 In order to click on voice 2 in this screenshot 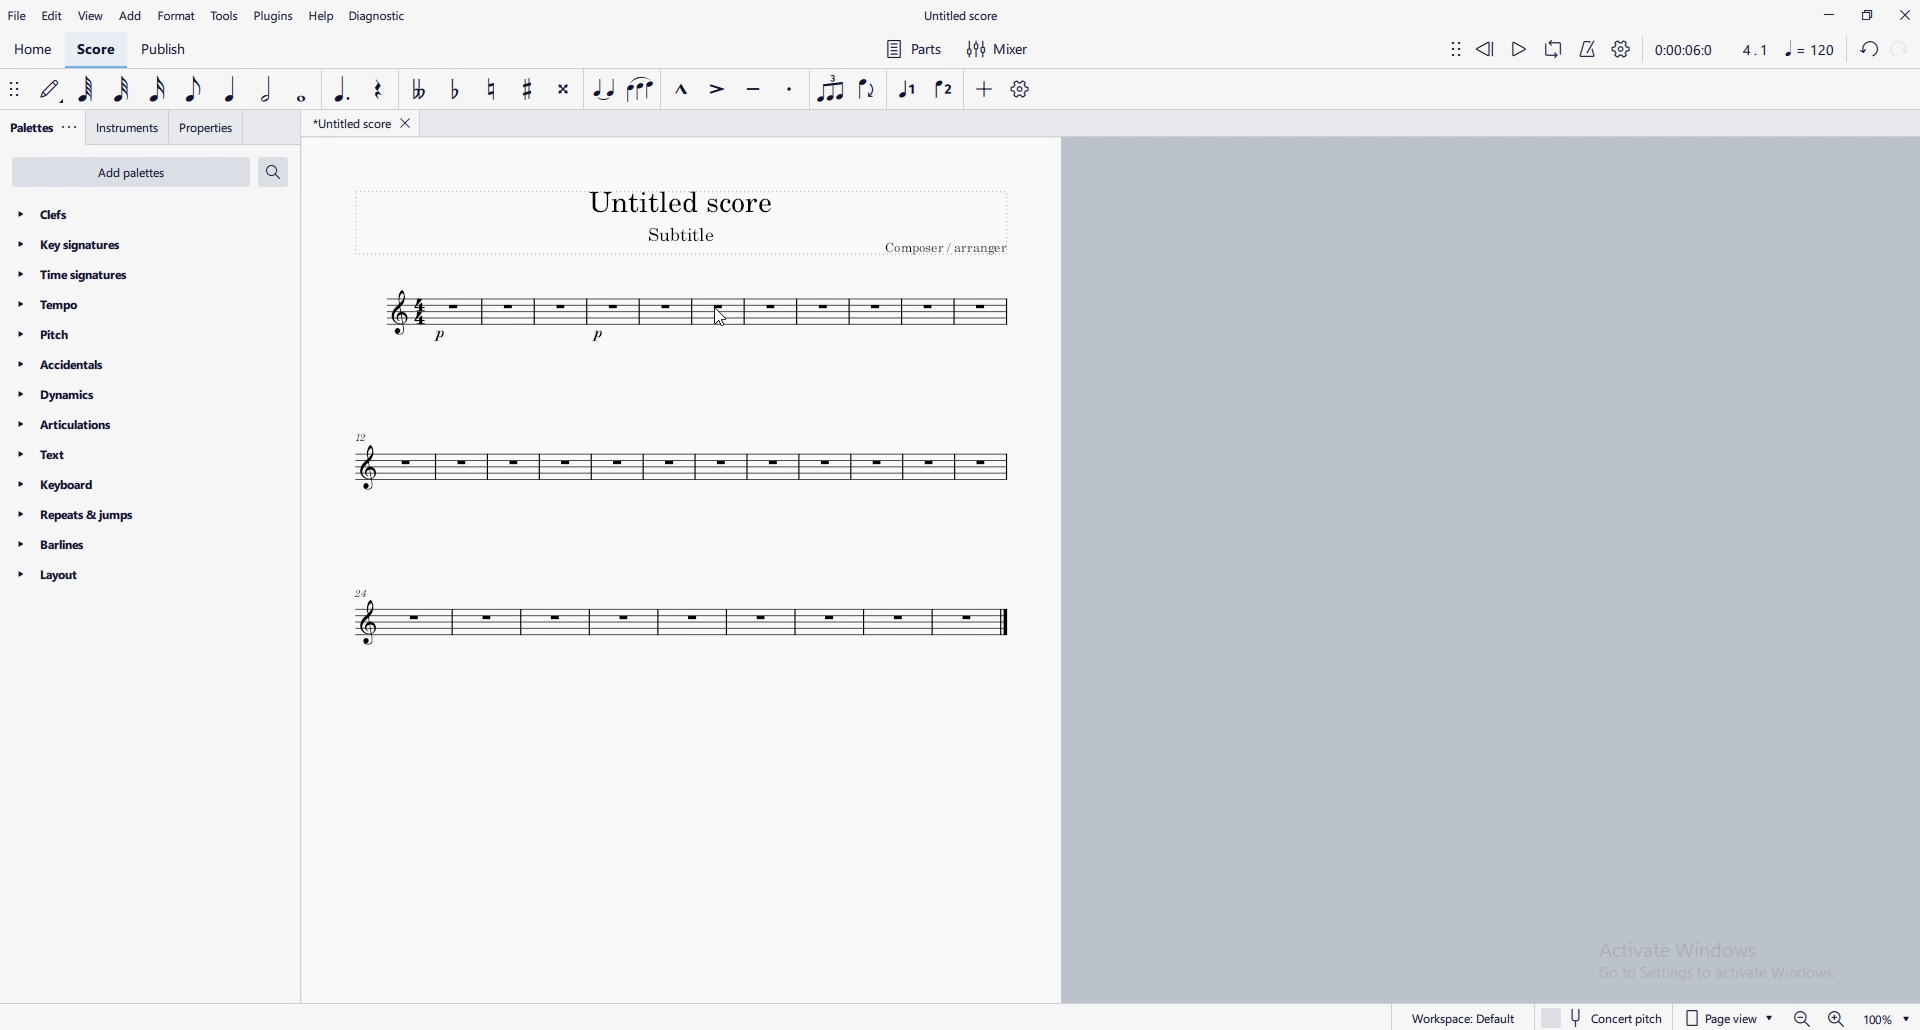, I will do `click(942, 90)`.